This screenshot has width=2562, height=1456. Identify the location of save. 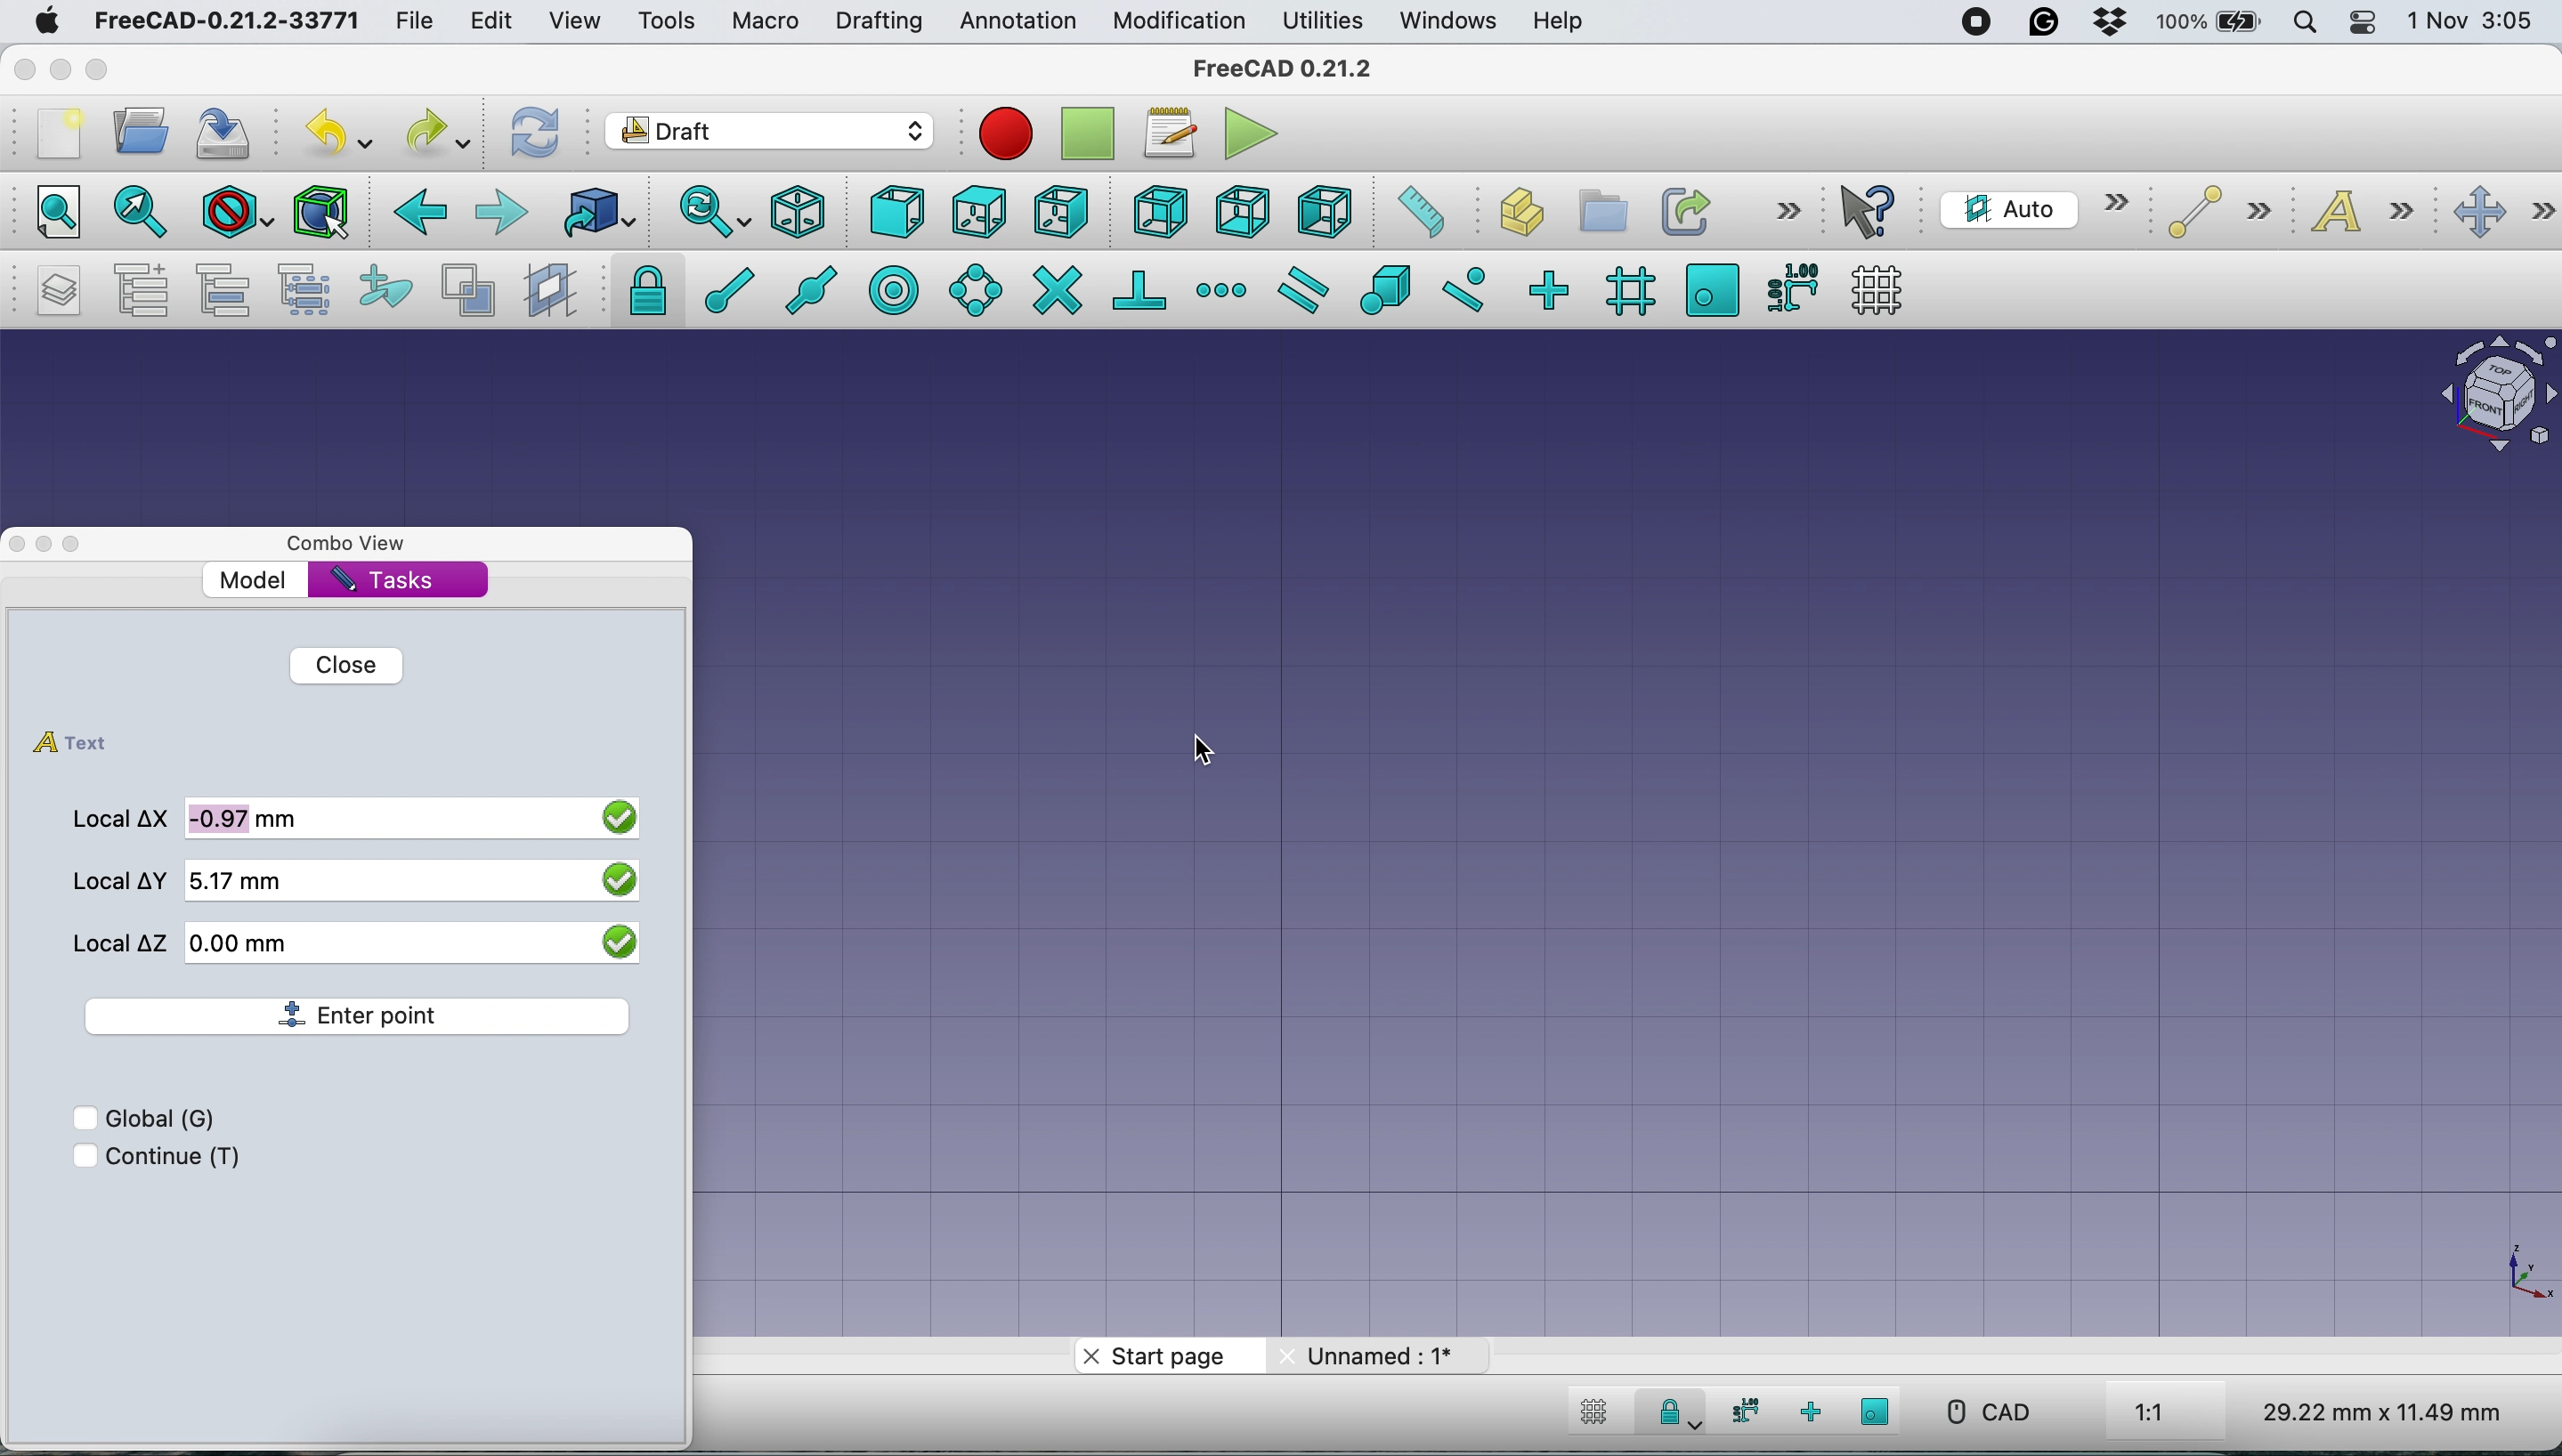
(222, 129).